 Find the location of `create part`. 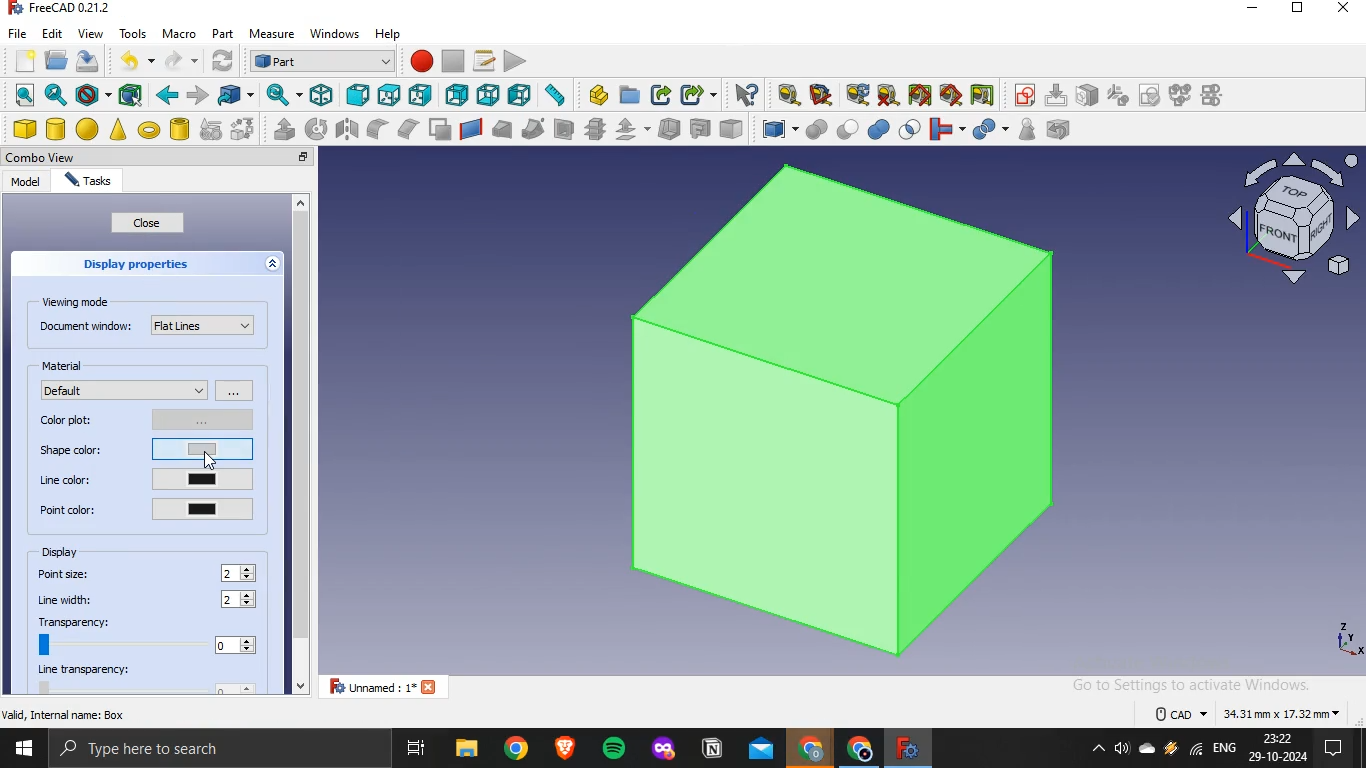

create part is located at coordinates (598, 95).